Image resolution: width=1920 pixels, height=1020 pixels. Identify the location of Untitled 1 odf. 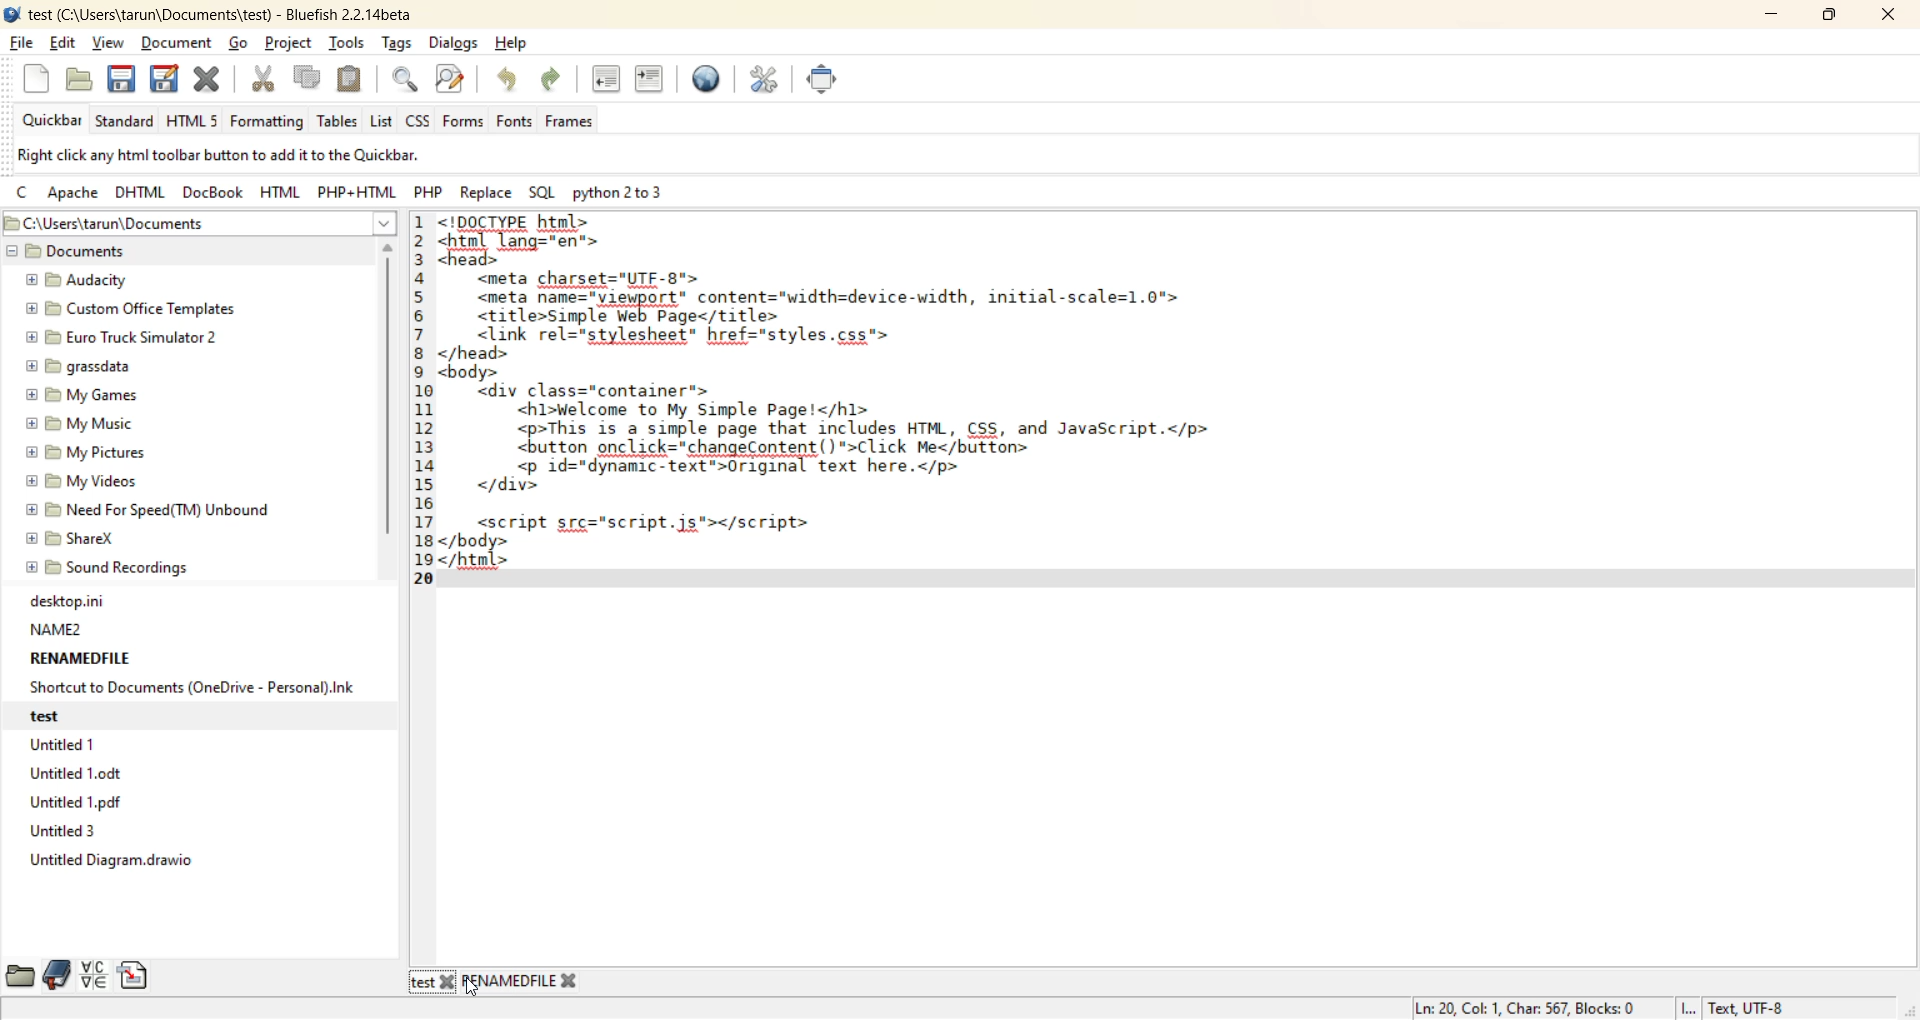
(83, 798).